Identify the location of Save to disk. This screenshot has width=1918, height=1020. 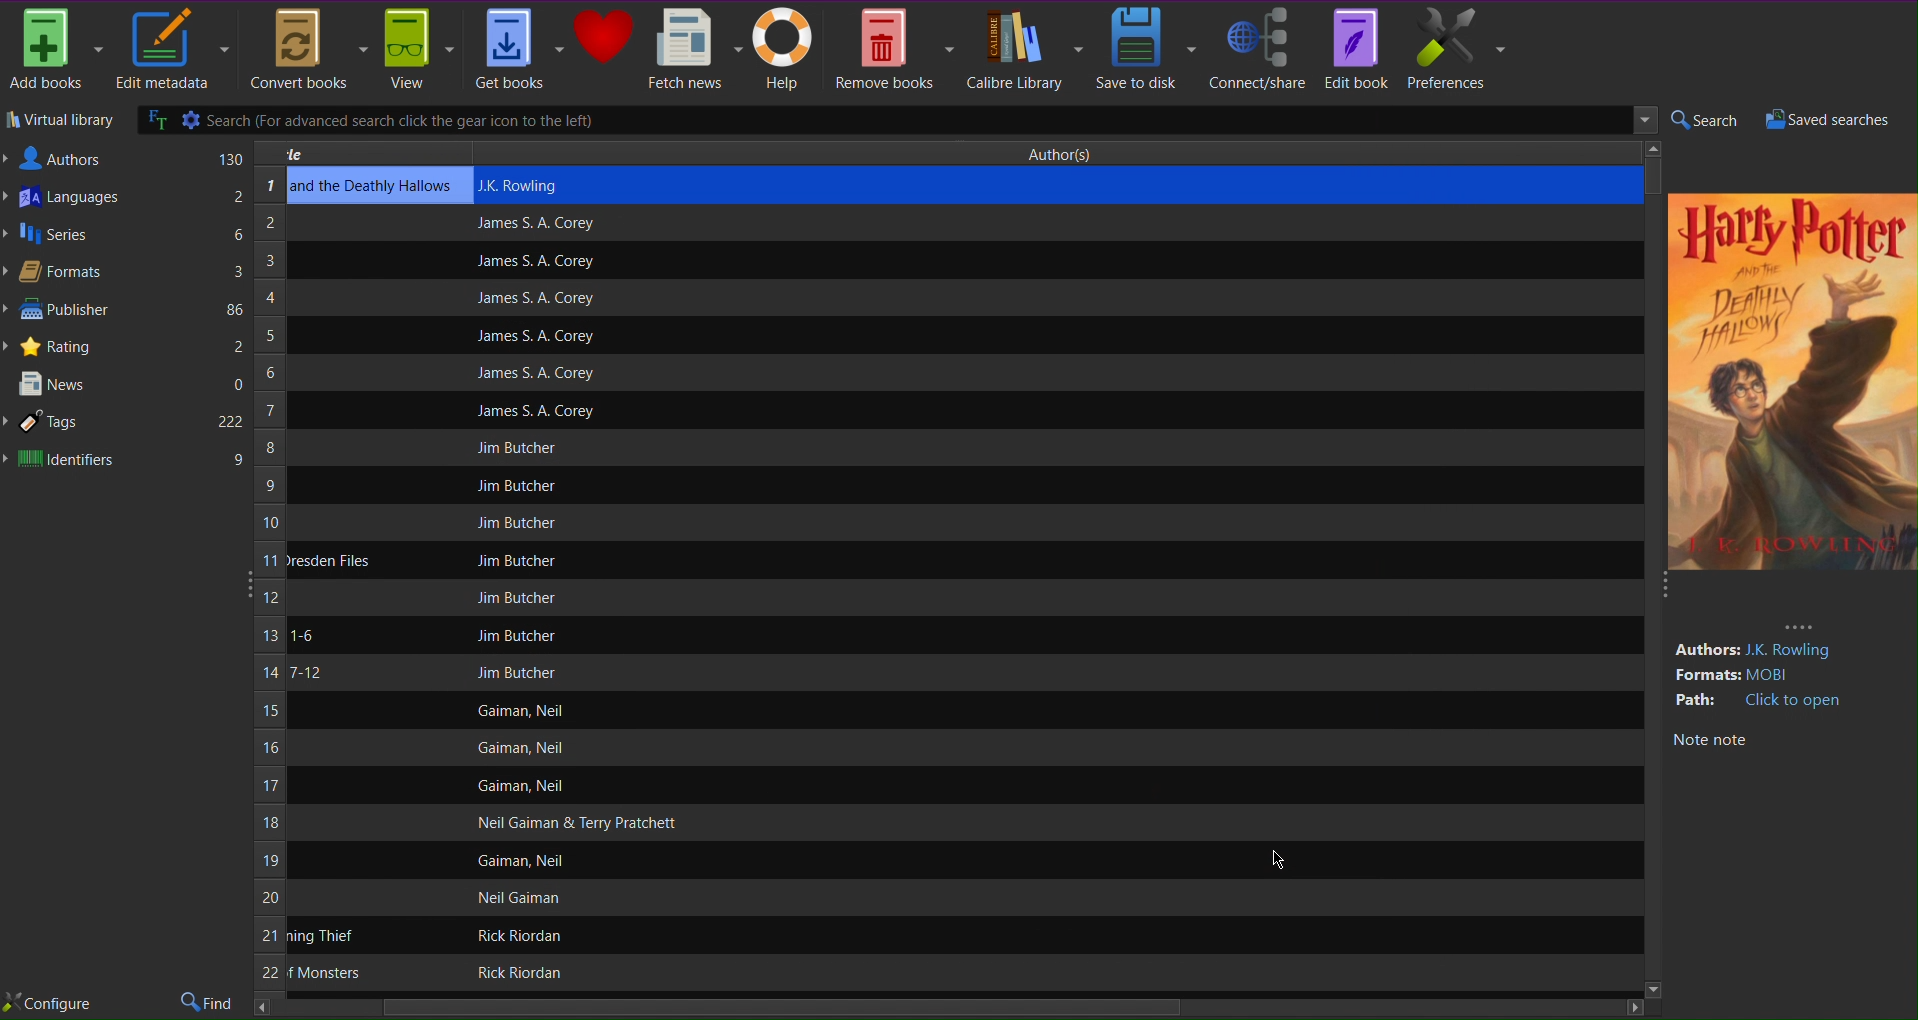
(1147, 47).